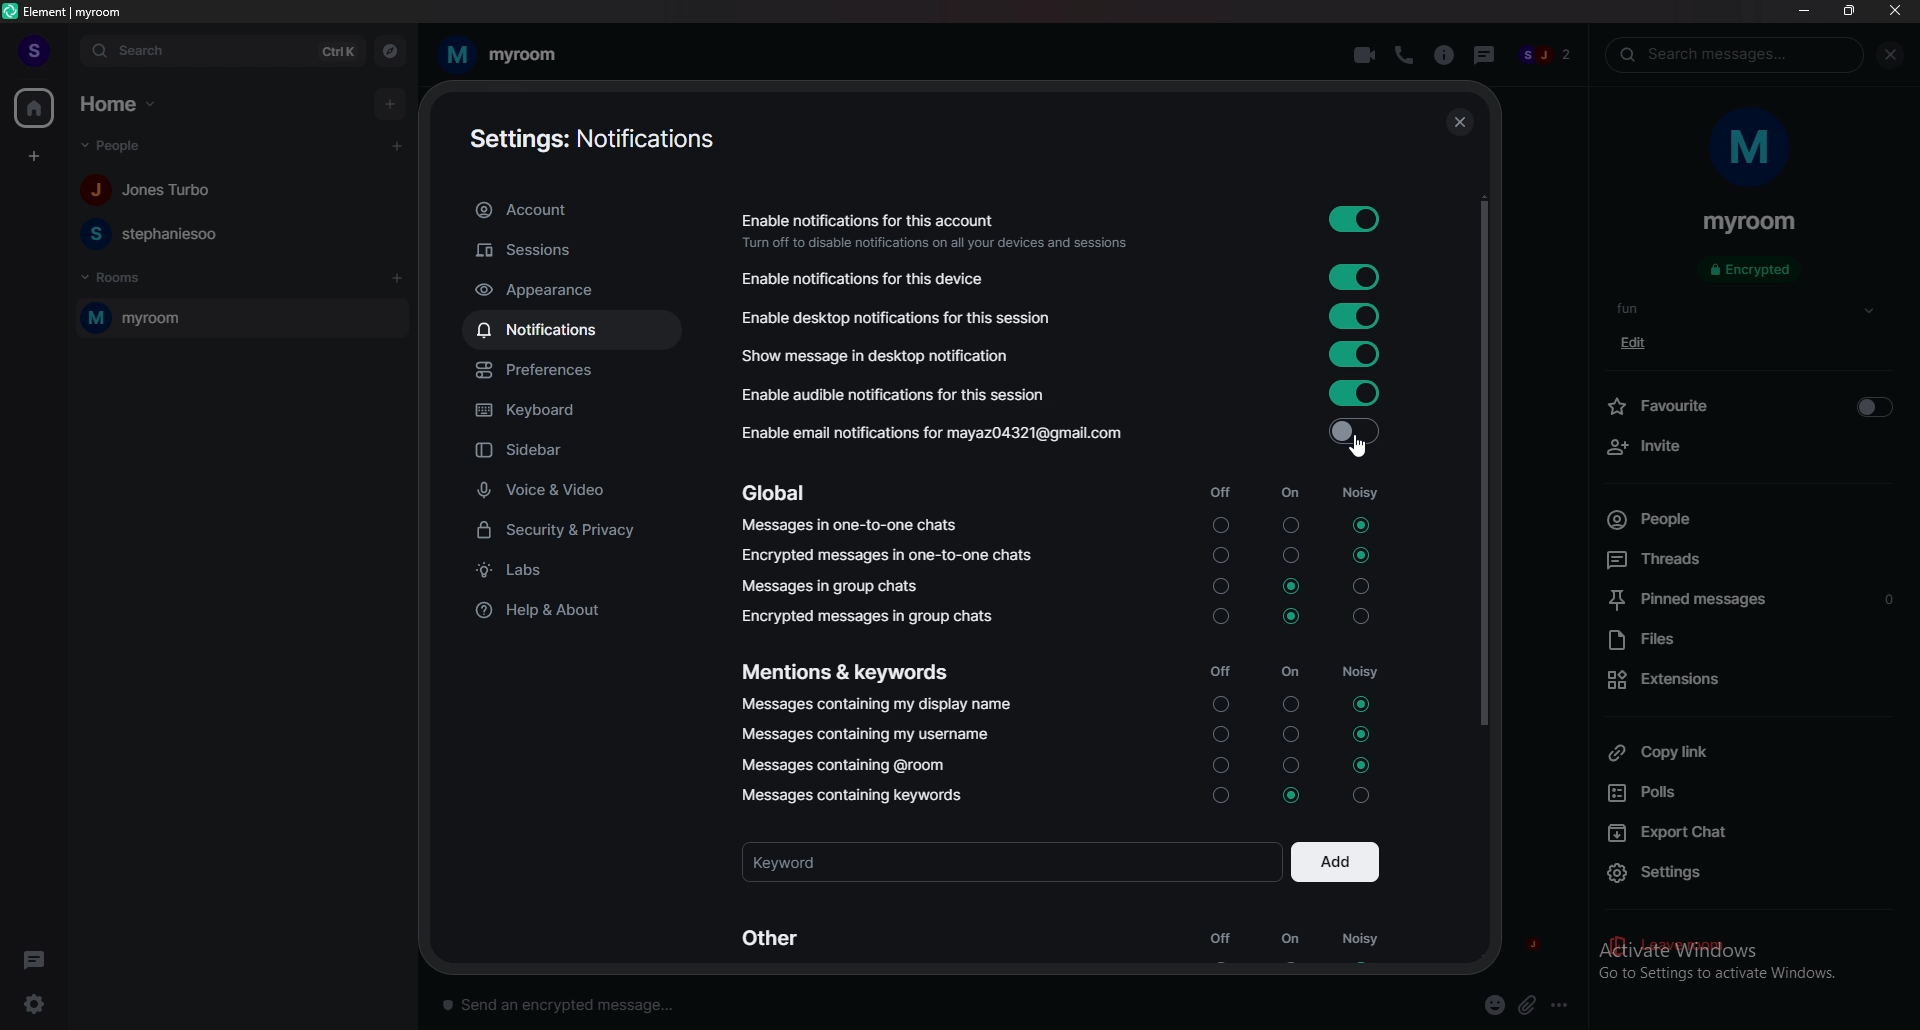  I want to click on people, so click(1546, 57).